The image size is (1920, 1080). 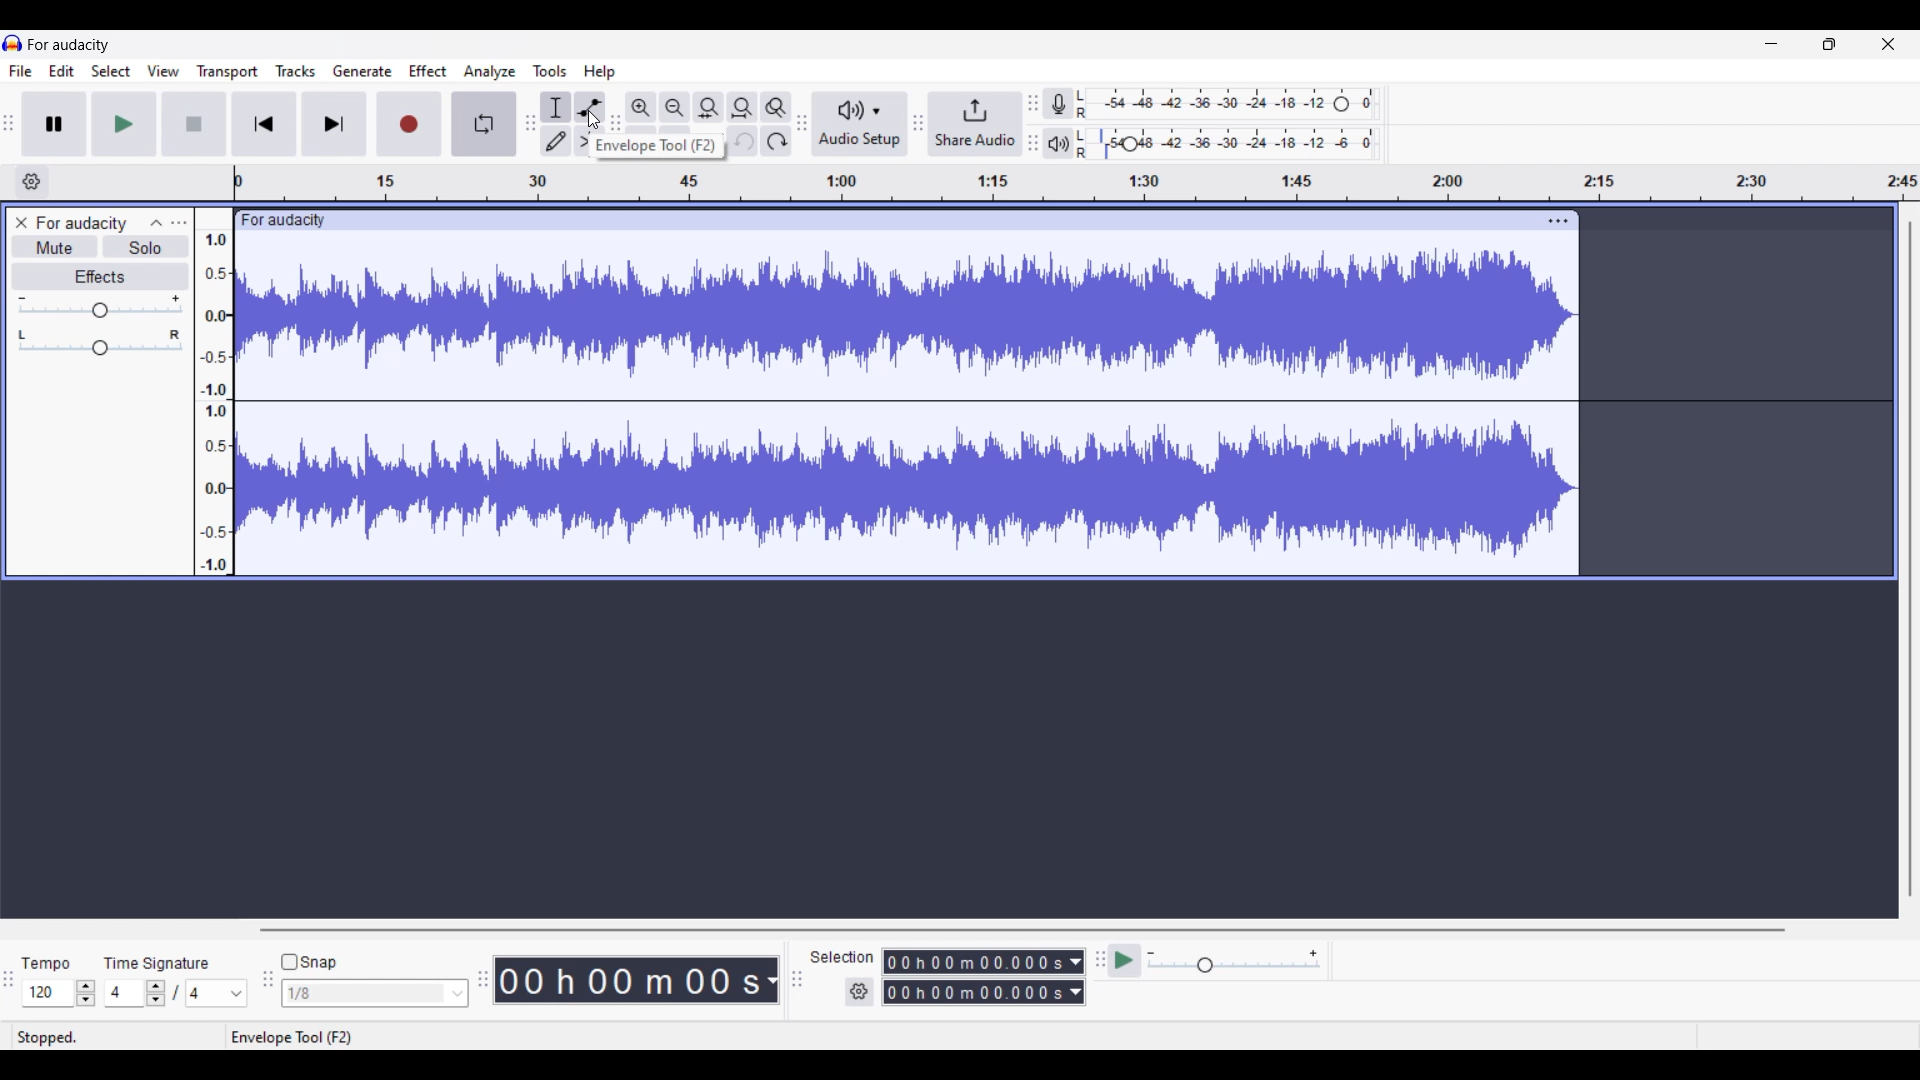 I want to click on Tempo settings, so click(x=59, y=993).